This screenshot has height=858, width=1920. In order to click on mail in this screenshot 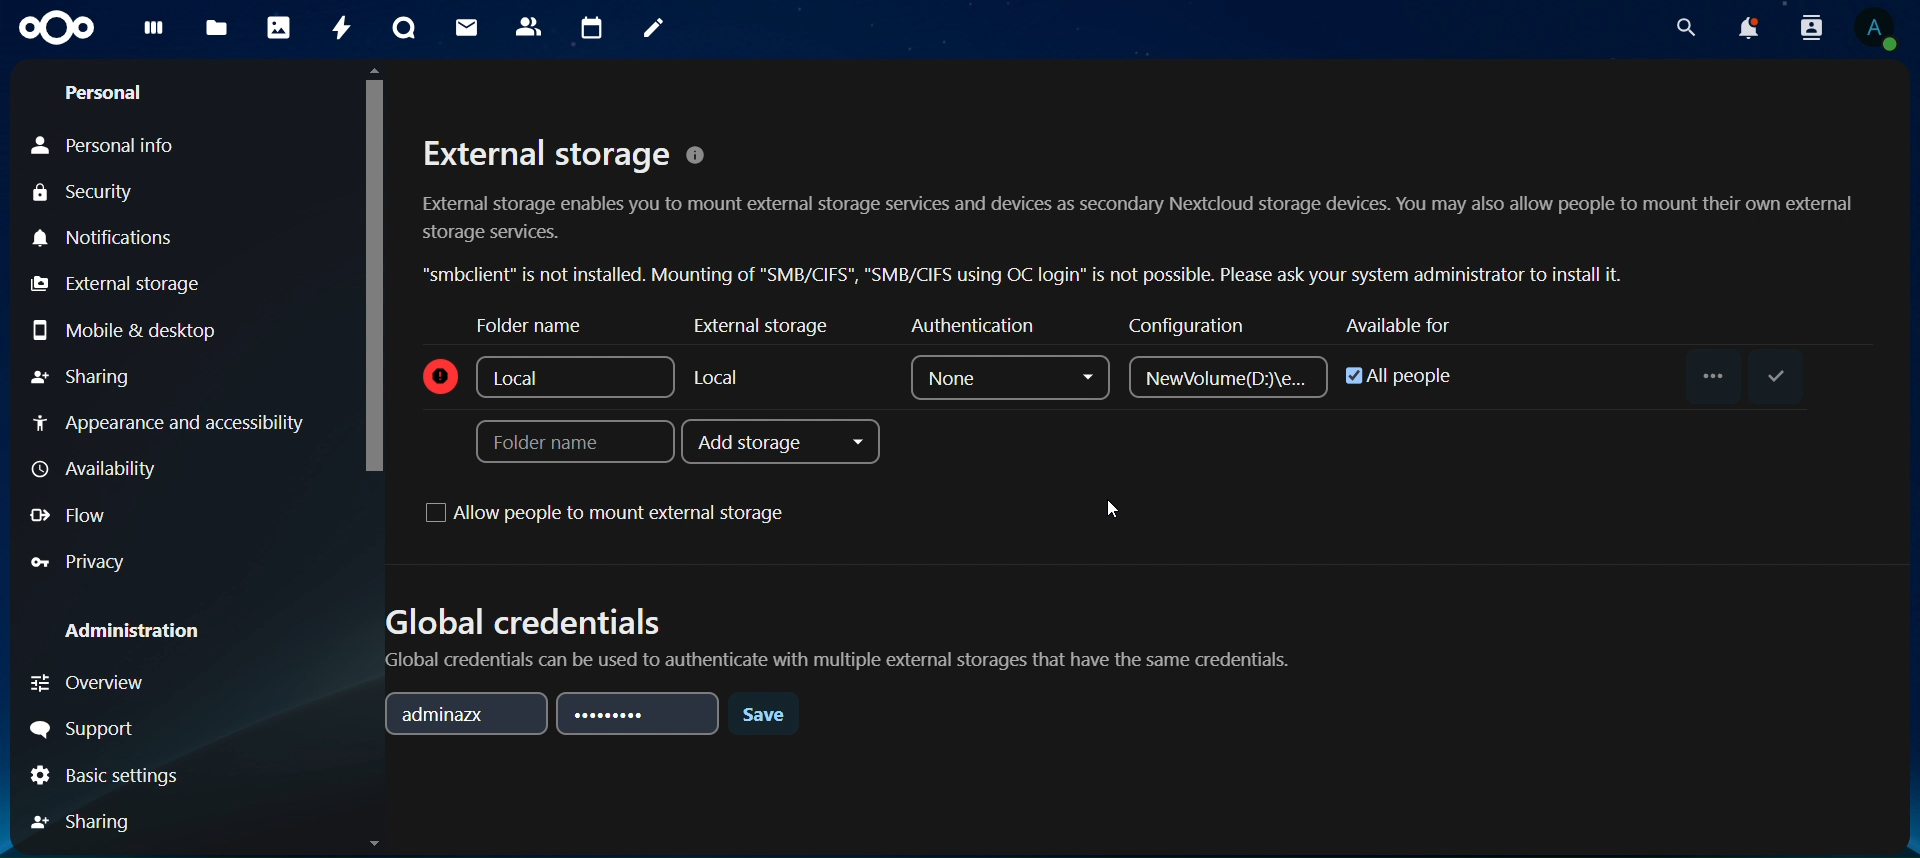, I will do `click(467, 29)`.